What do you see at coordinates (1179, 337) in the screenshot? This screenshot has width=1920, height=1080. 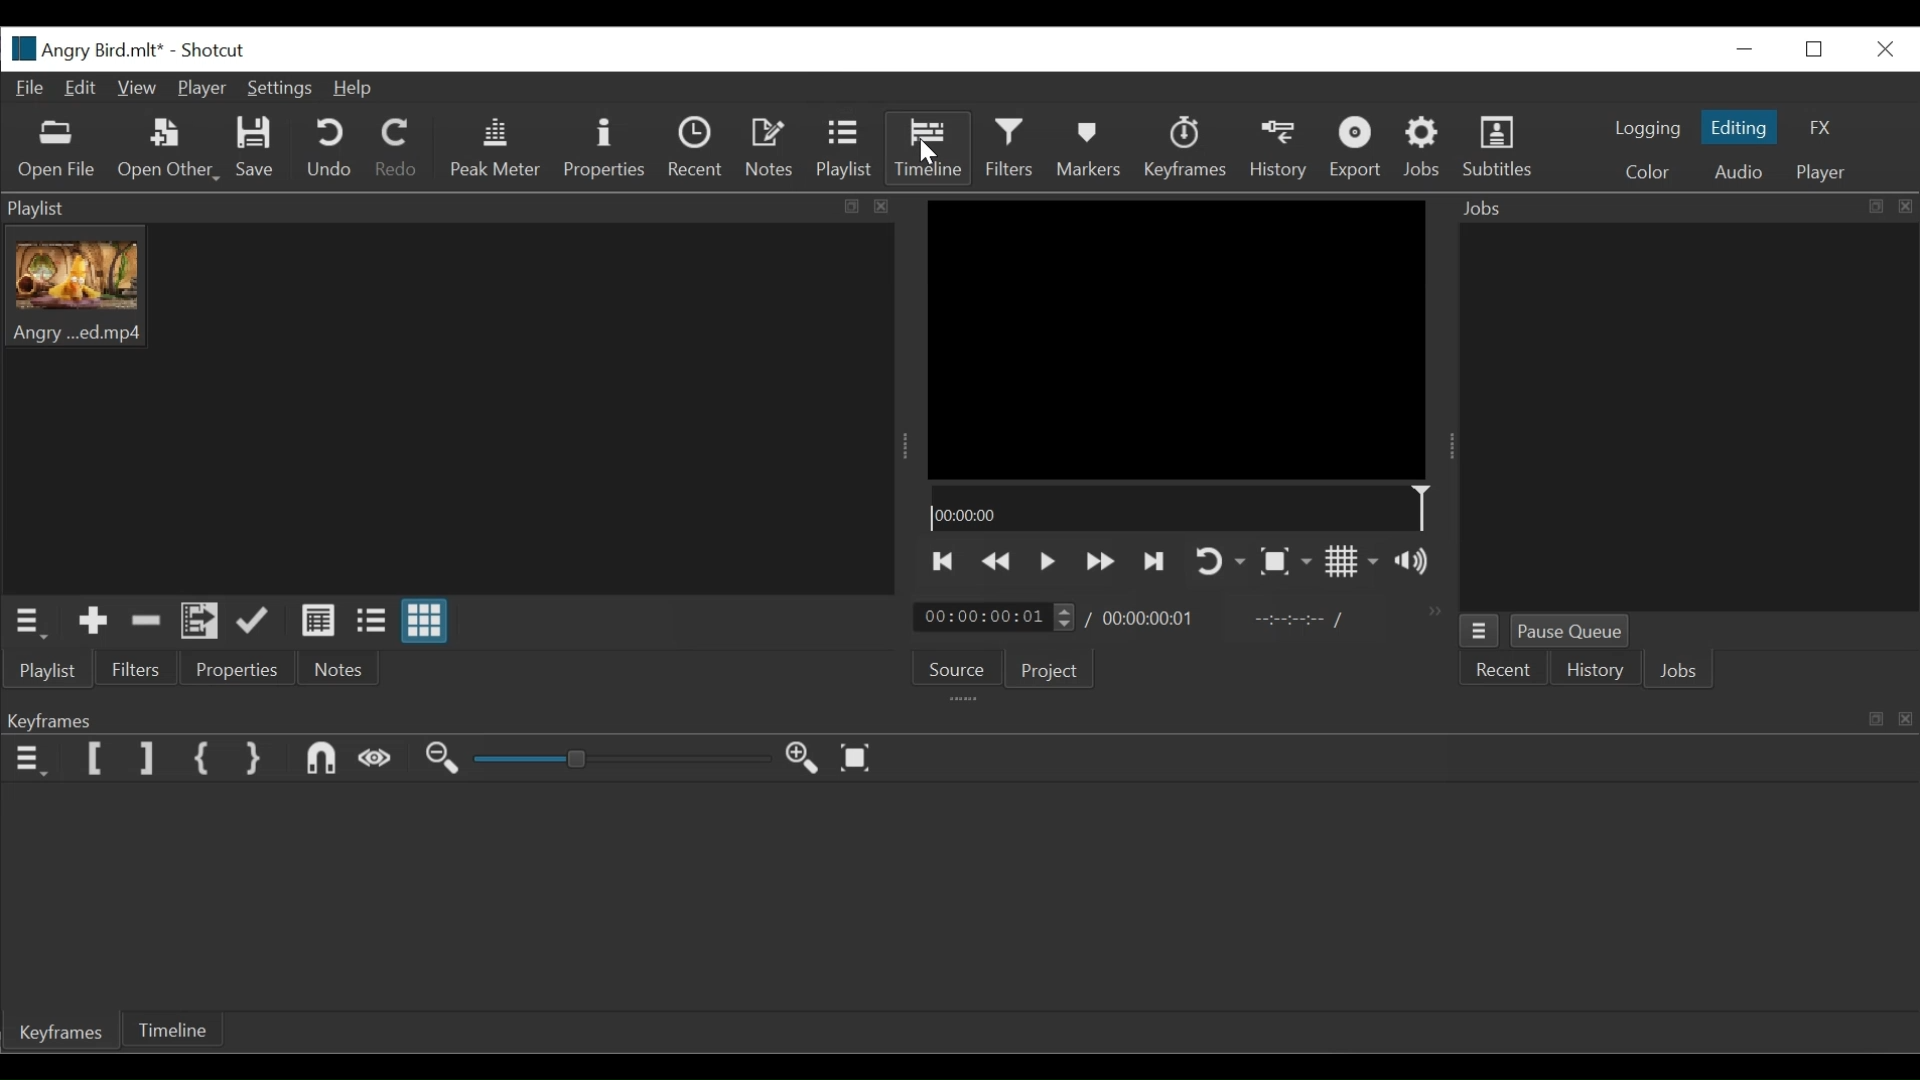 I see `Media Viewer` at bounding box center [1179, 337].